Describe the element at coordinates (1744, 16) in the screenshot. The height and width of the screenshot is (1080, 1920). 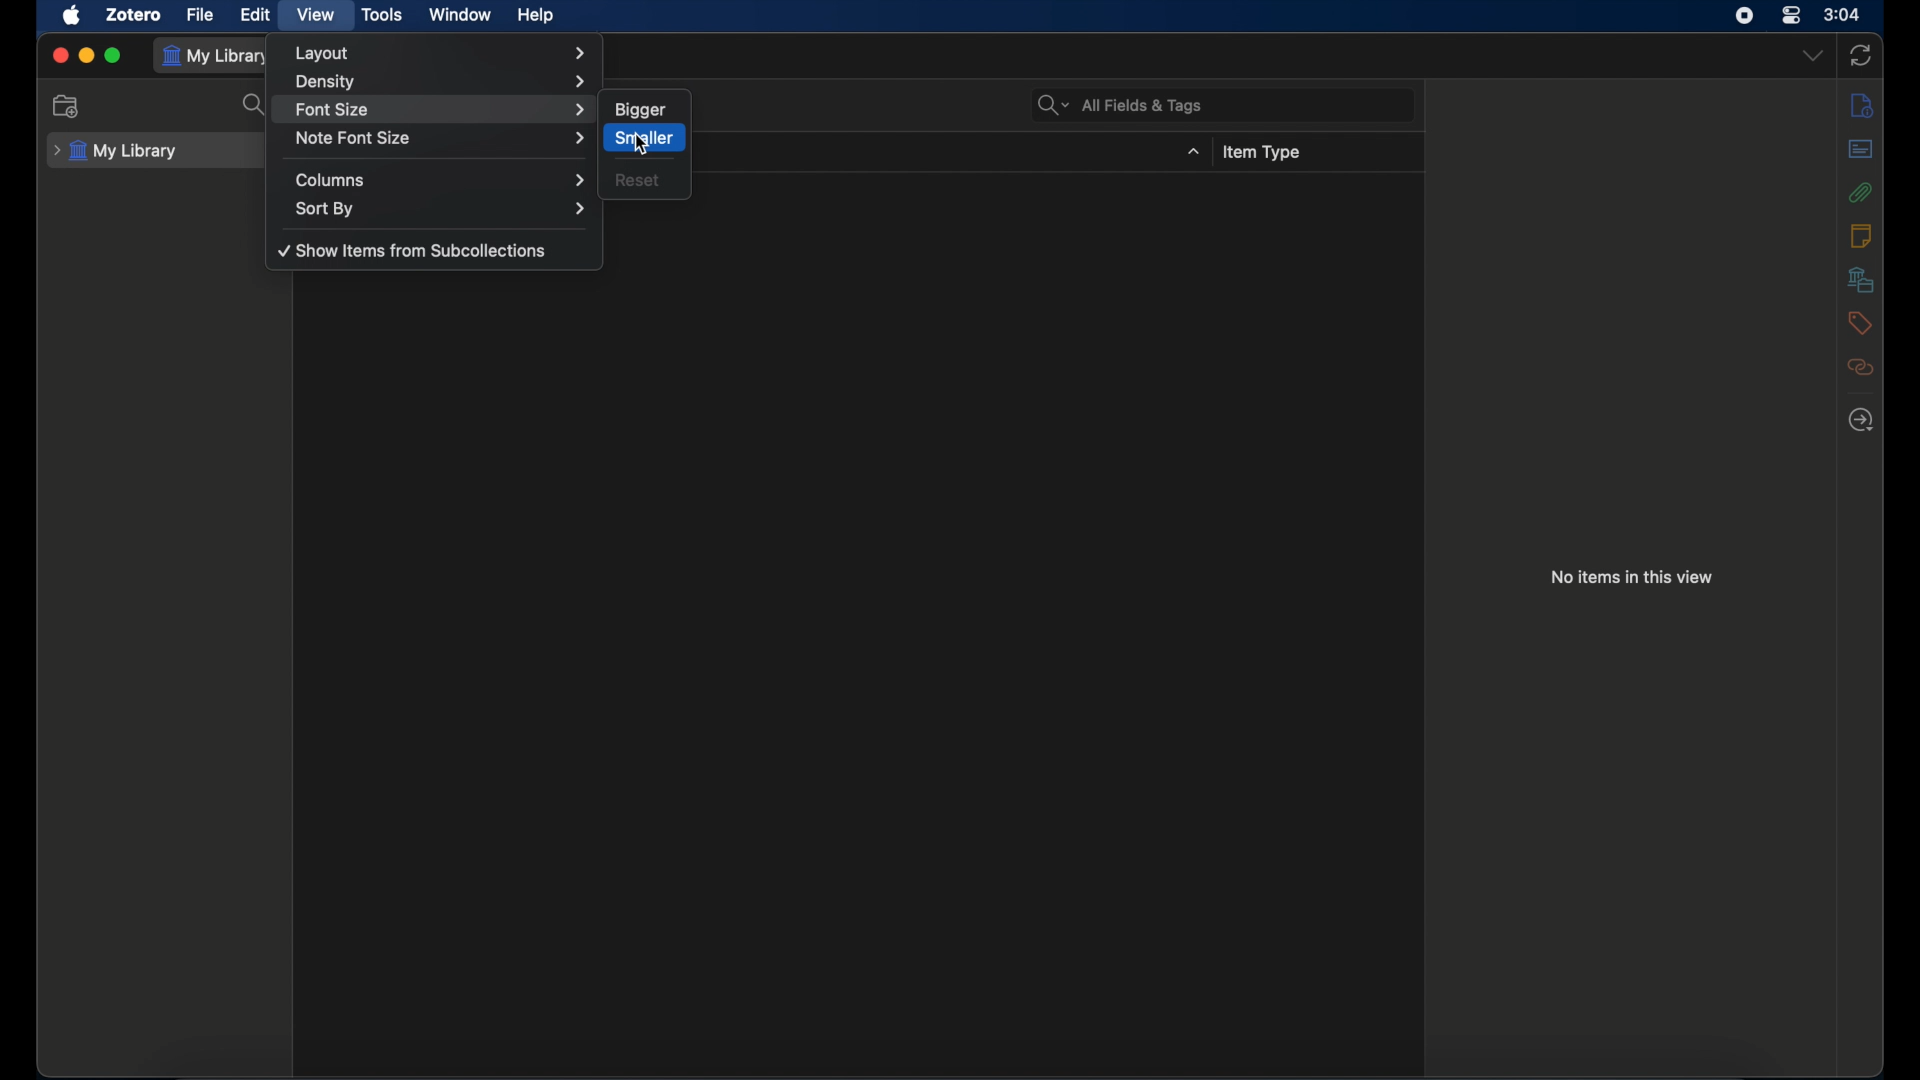
I see `screen recorder` at that location.